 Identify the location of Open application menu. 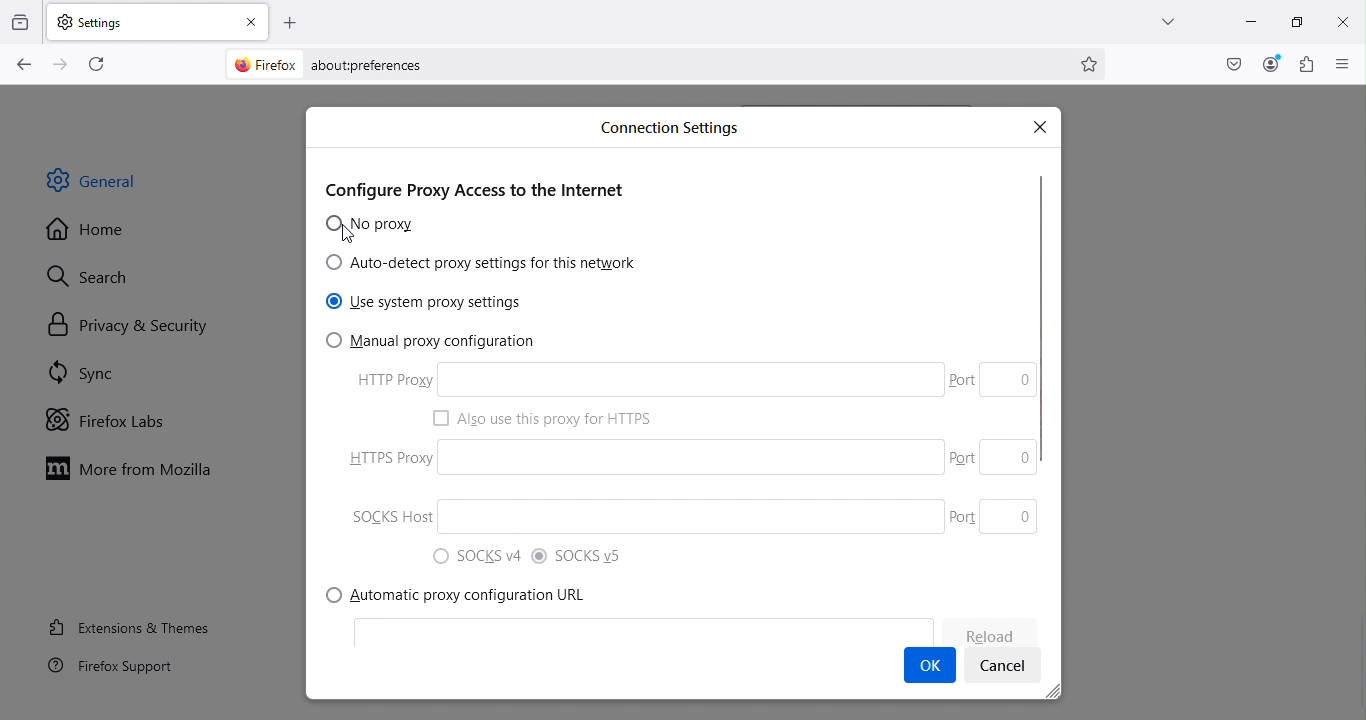
(1345, 65).